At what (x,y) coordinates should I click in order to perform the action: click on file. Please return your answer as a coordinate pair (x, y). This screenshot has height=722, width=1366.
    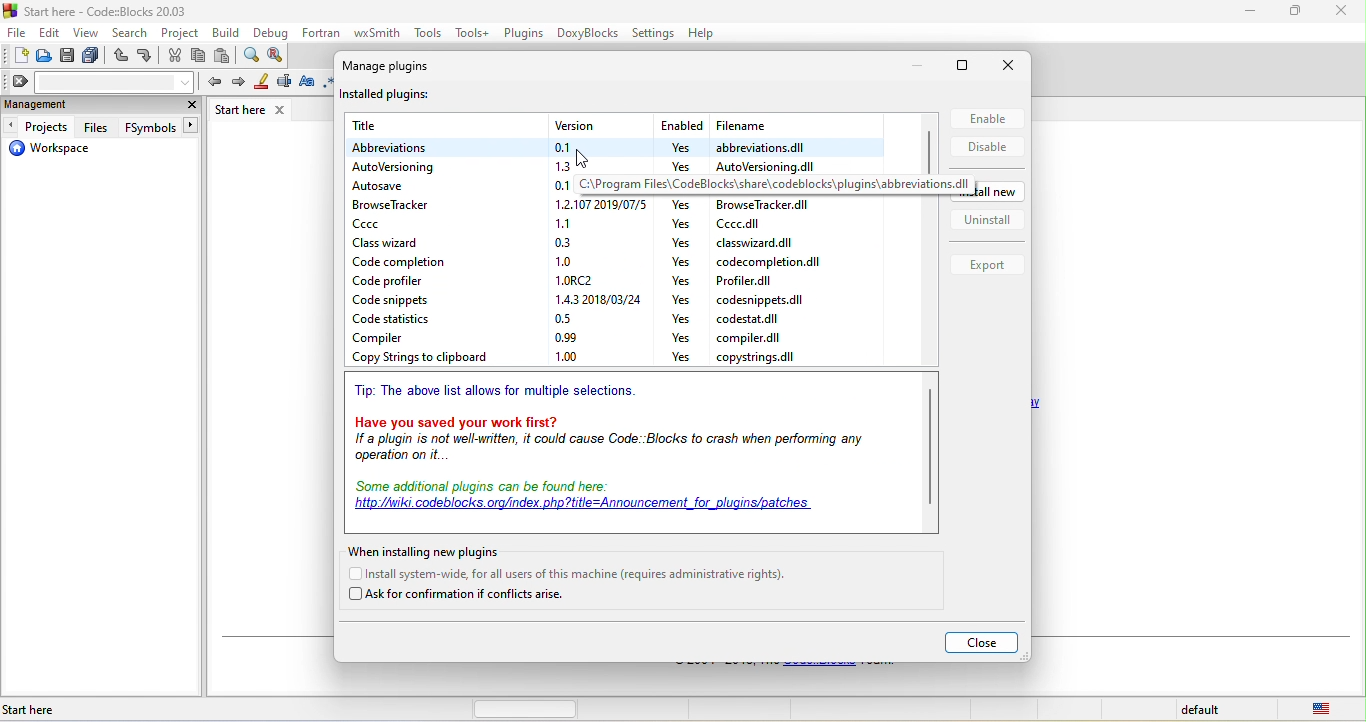
    Looking at the image, I should click on (758, 357).